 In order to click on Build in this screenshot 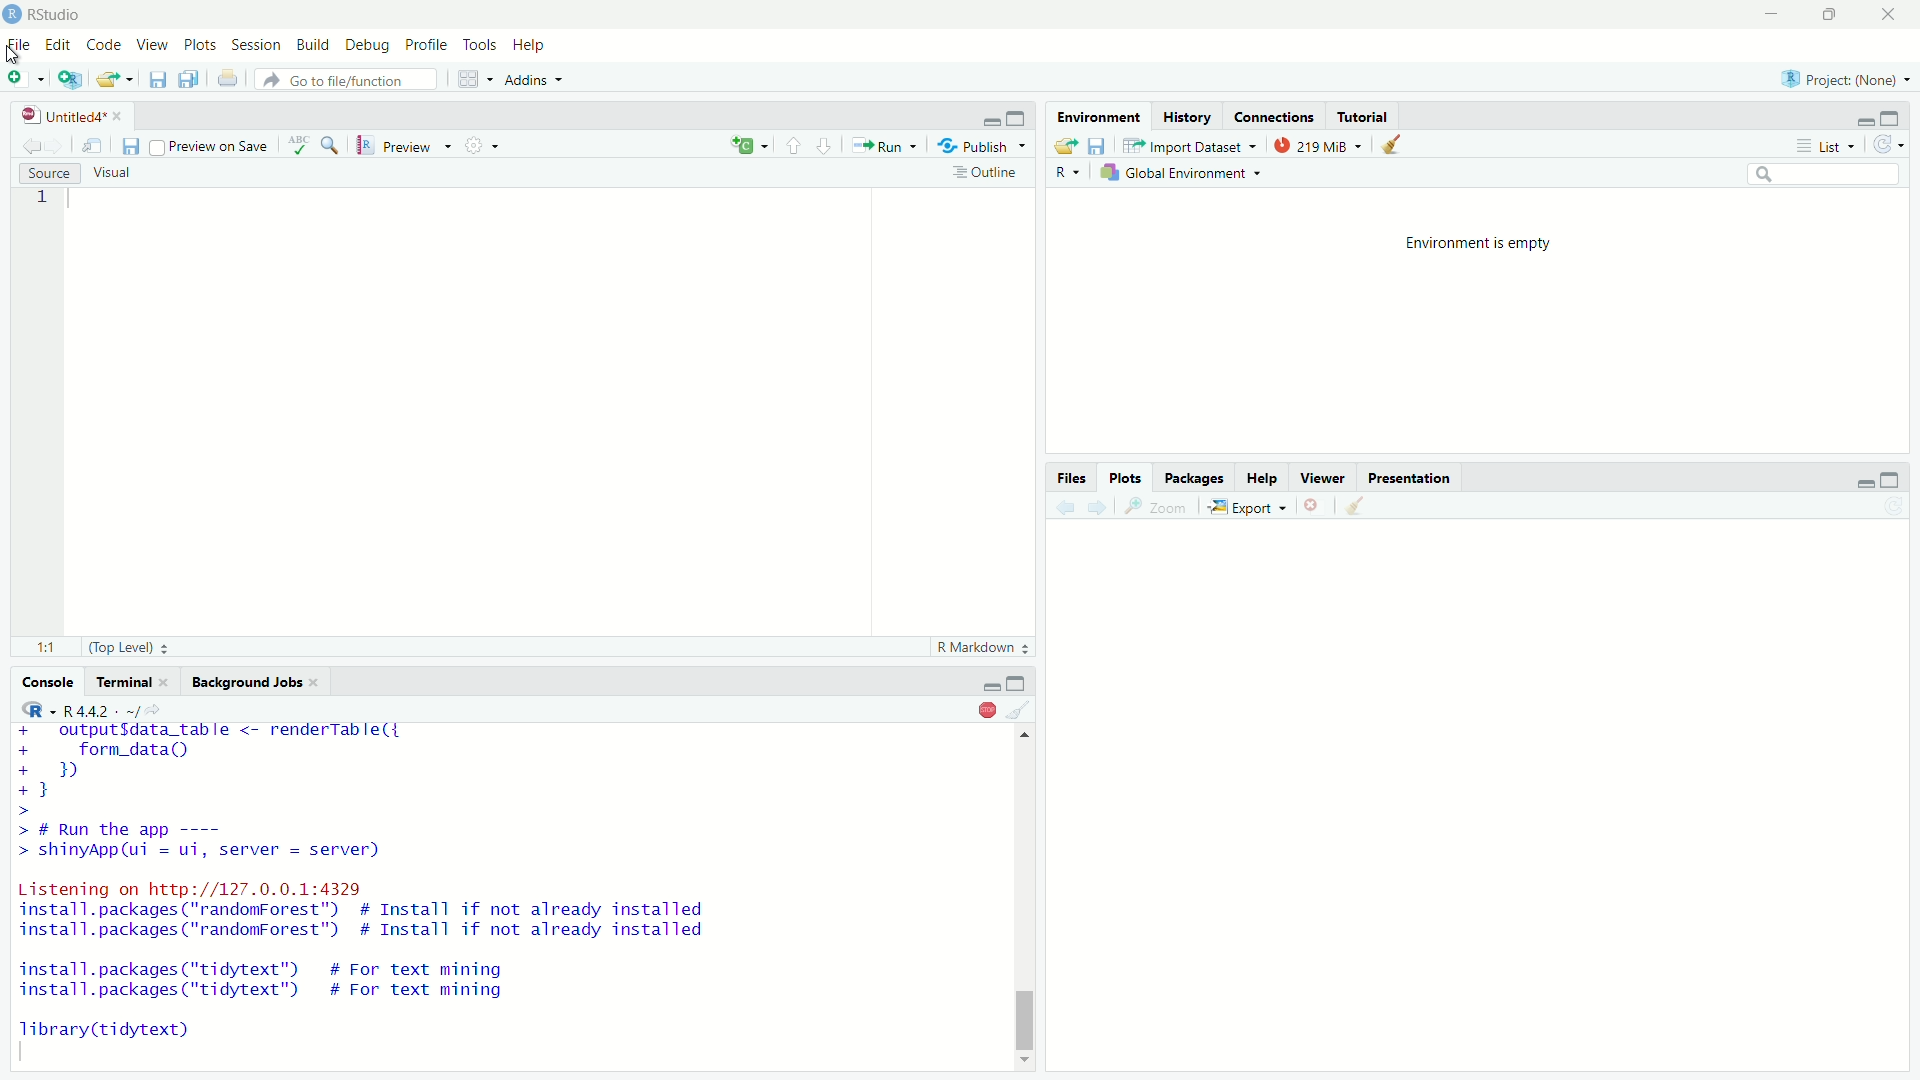, I will do `click(311, 45)`.